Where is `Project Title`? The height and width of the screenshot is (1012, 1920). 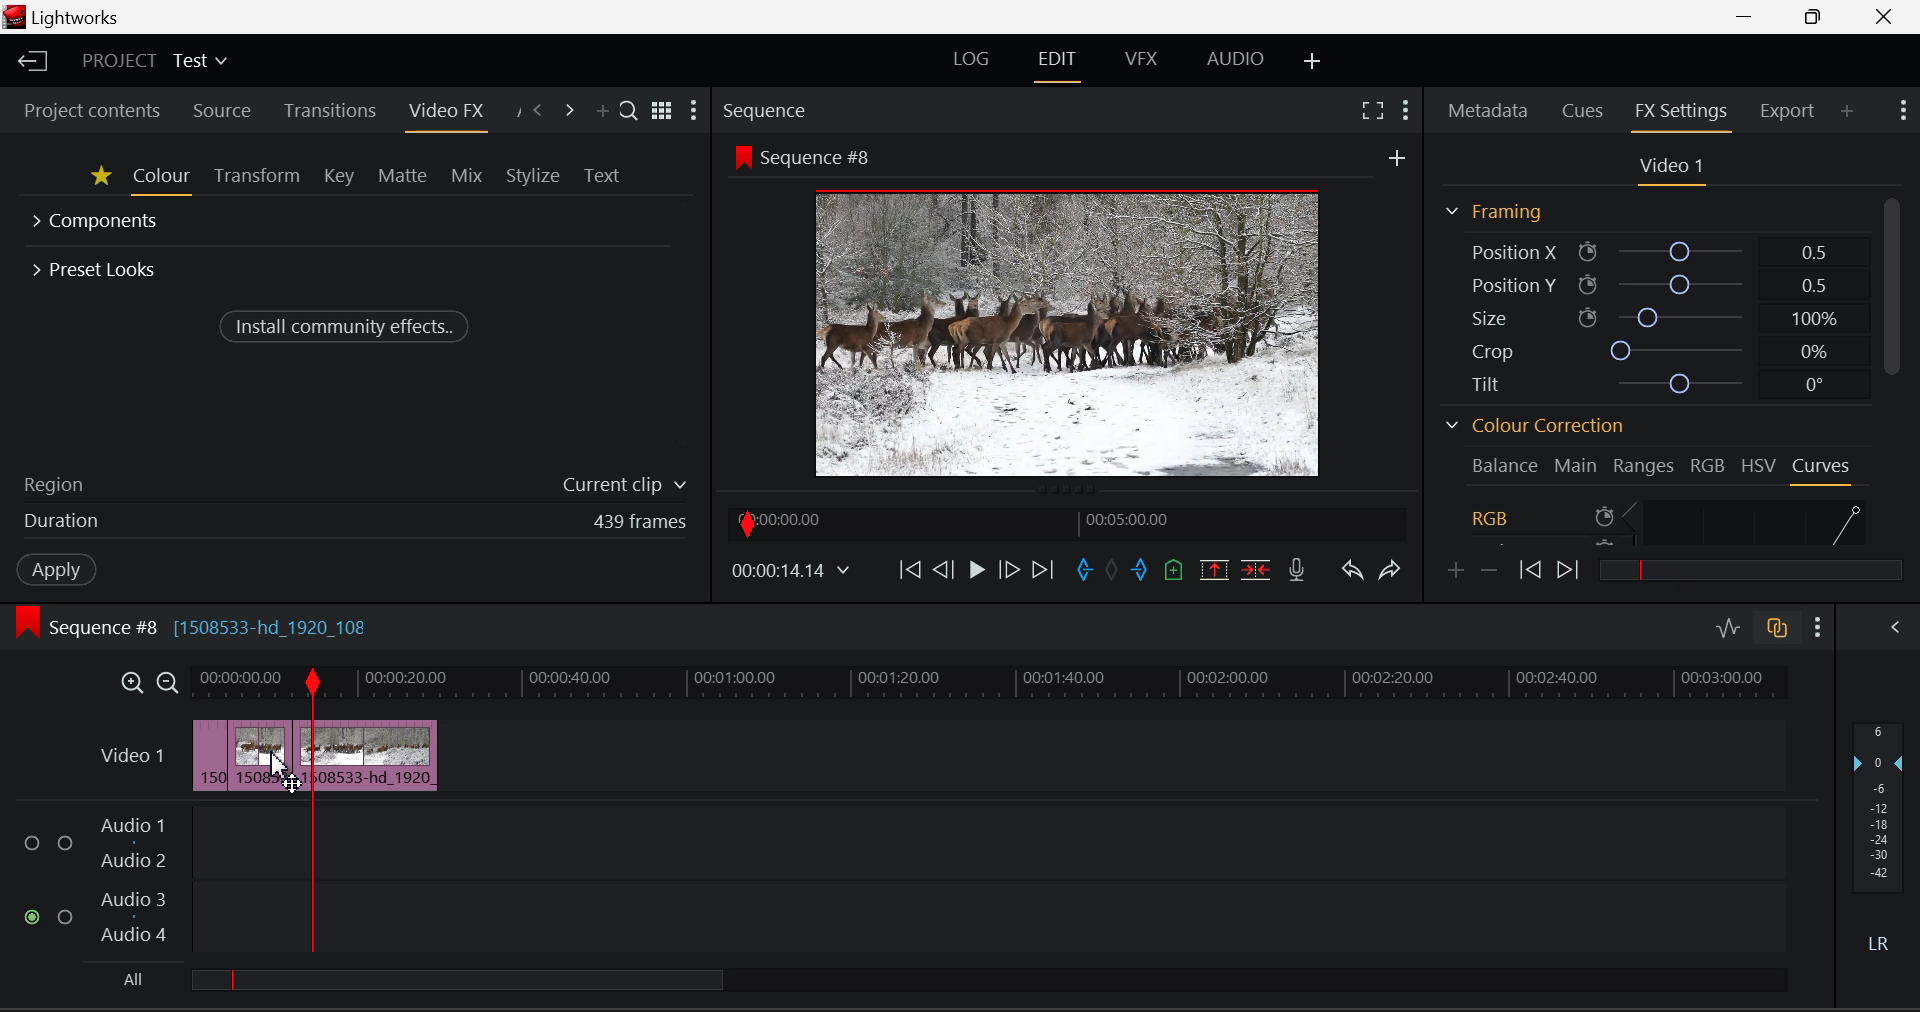 Project Title is located at coordinates (154, 62).